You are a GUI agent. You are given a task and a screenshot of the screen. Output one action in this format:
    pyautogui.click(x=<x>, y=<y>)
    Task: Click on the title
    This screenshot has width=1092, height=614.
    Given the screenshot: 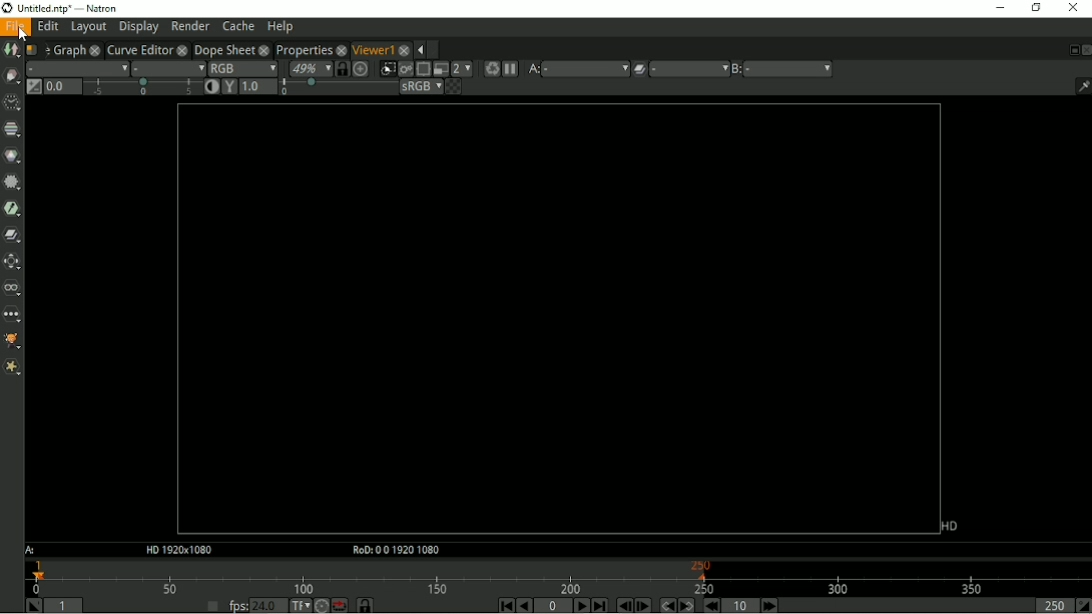 What is the action you would take?
    pyautogui.click(x=89, y=8)
    